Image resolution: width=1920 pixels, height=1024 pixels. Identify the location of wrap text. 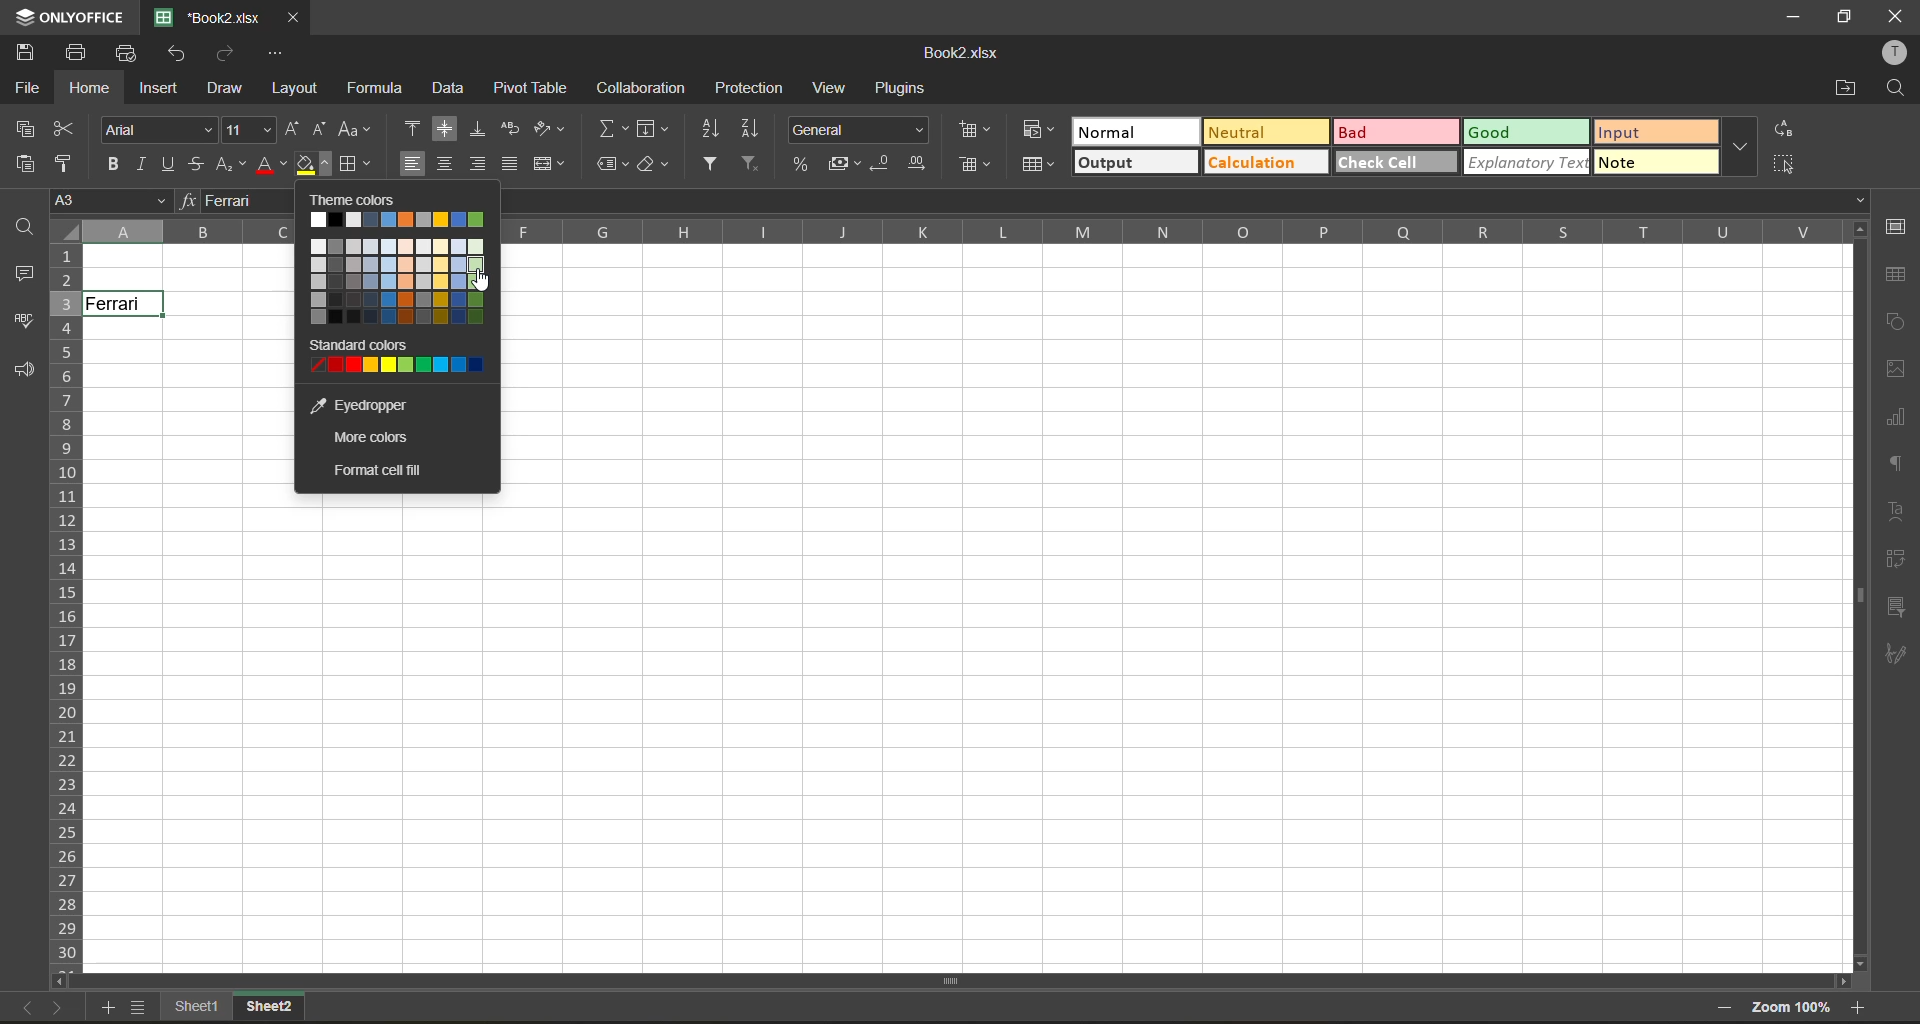
(510, 127).